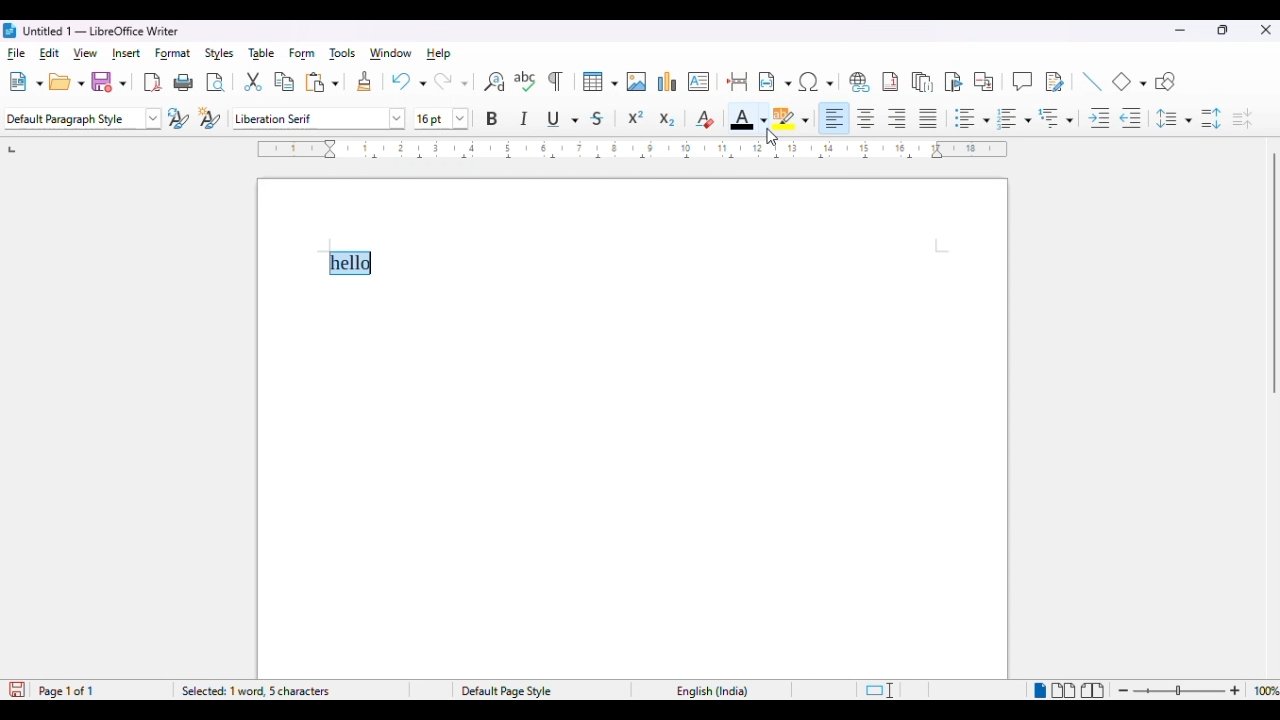 The image size is (1280, 720). I want to click on cursor, so click(772, 139).